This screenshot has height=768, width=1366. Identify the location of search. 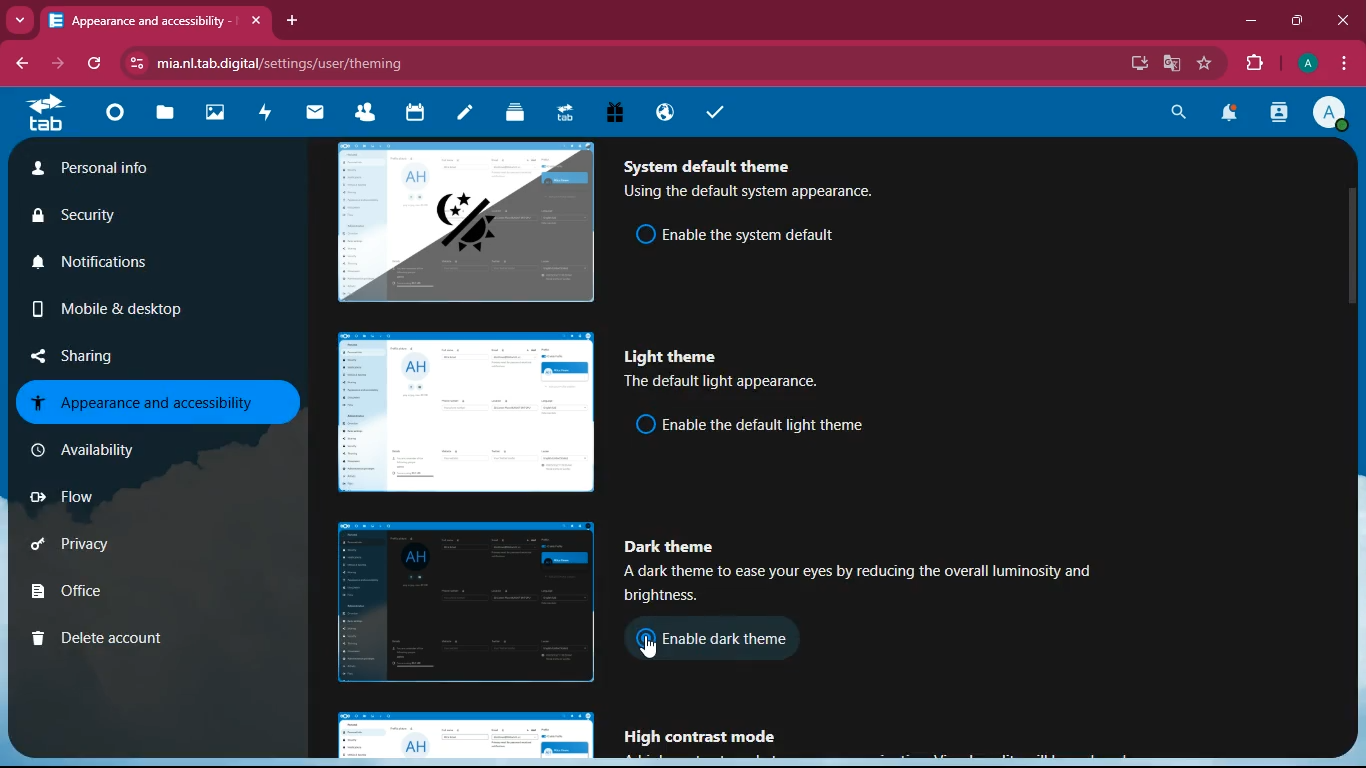
(1174, 112).